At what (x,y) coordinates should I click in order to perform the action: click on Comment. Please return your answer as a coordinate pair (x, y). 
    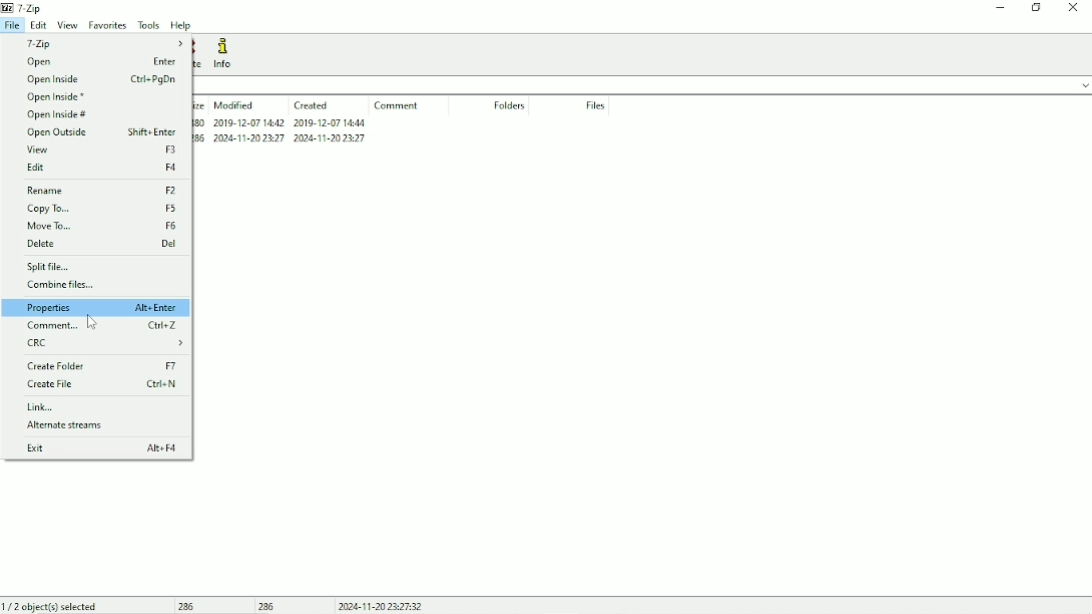
    Looking at the image, I should click on (398, 105).